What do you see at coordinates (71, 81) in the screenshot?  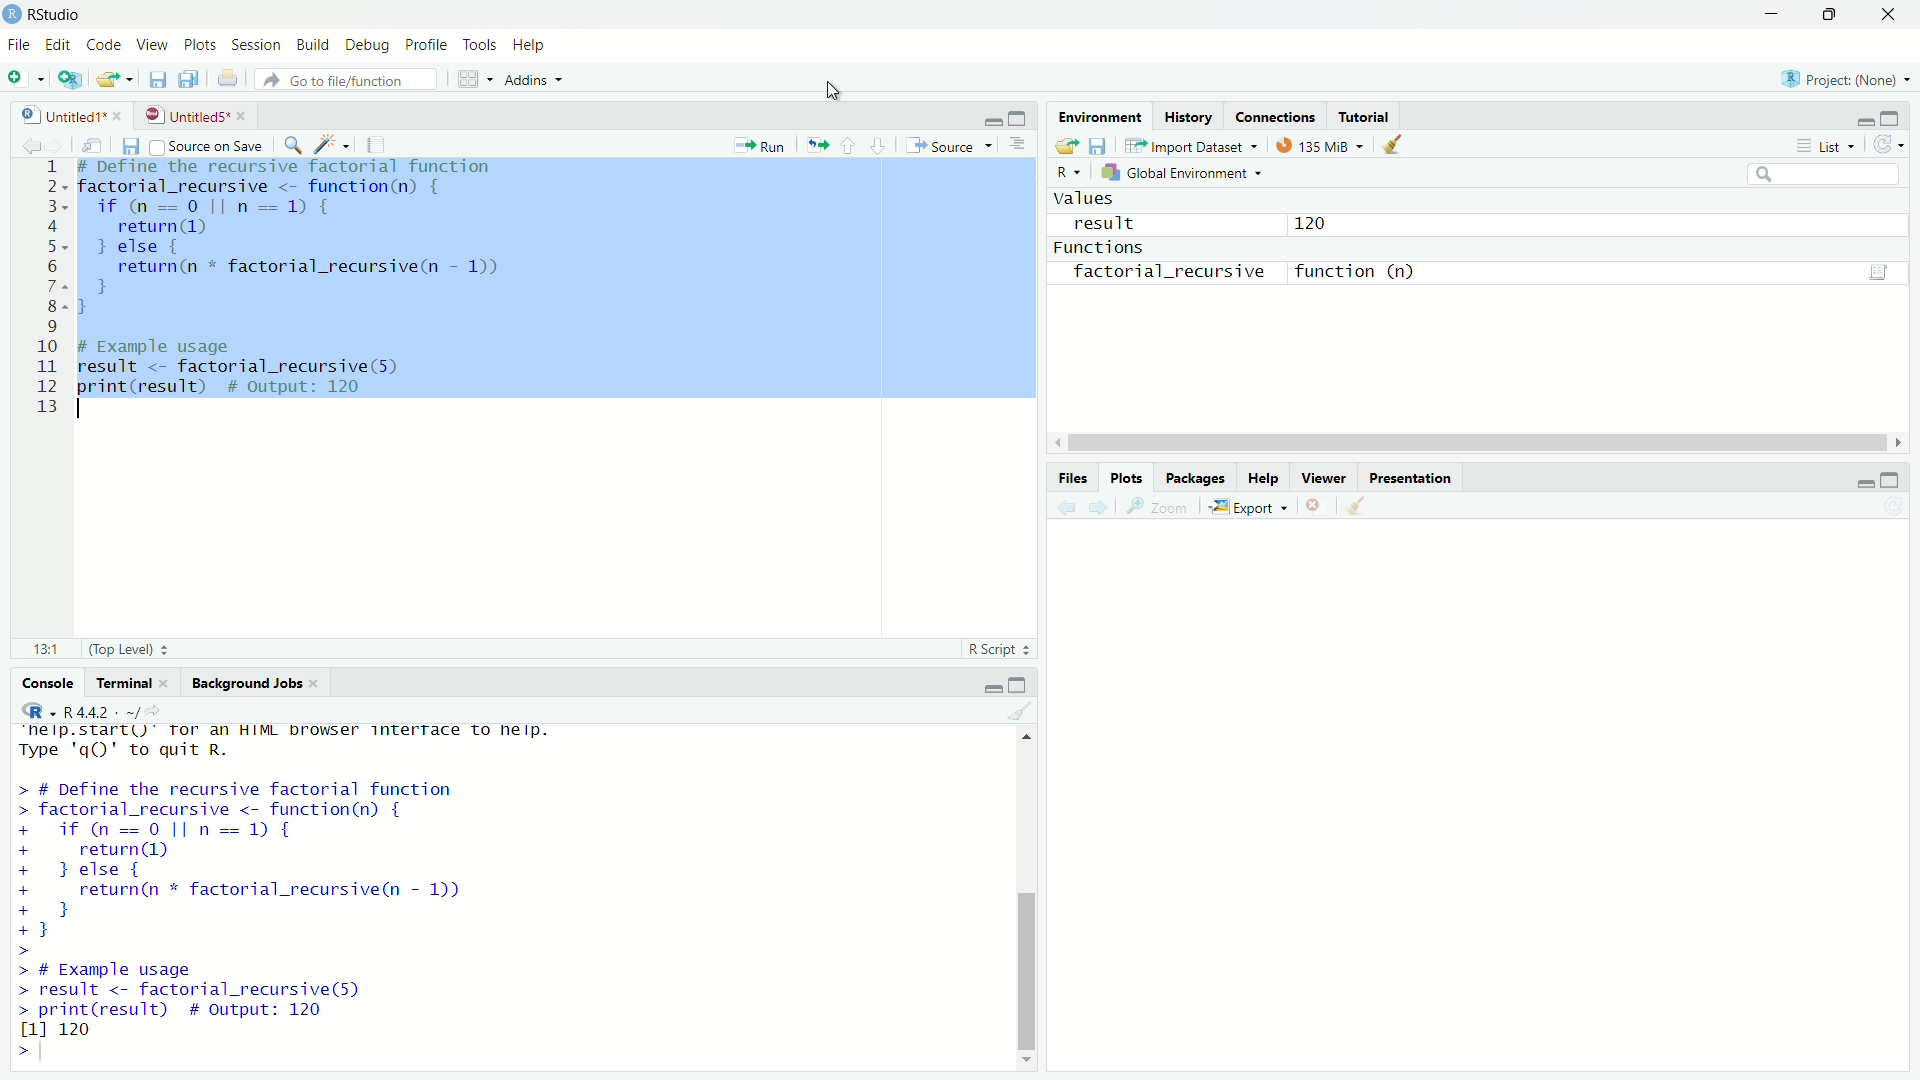 I see `Create a project` at bounding box center [71, 81].